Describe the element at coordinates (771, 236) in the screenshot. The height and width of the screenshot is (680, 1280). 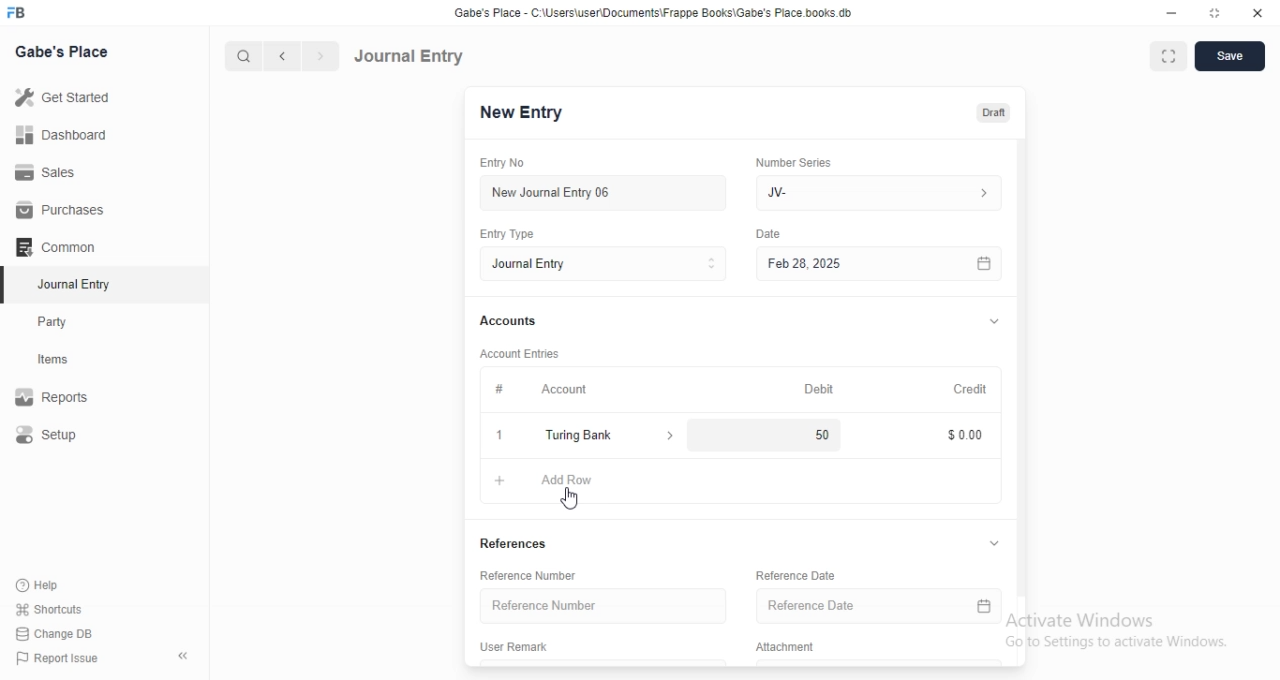
I see `` at that location.